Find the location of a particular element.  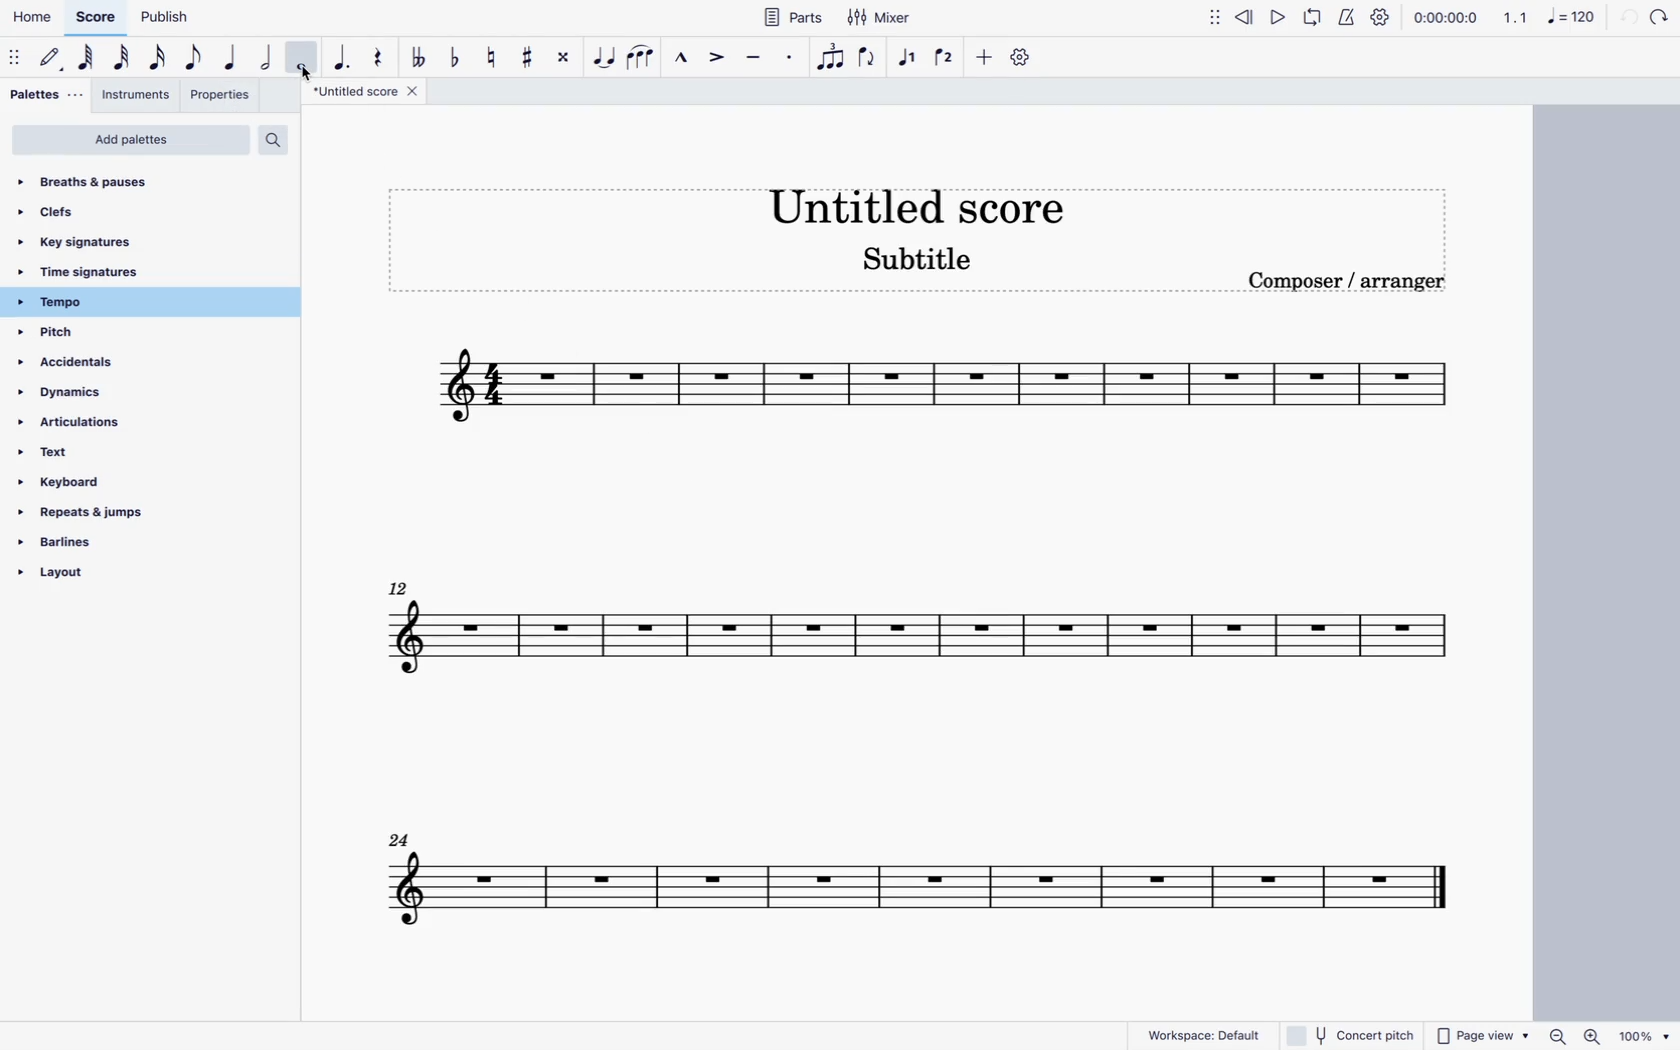

score is located at coordinates (949, 390).